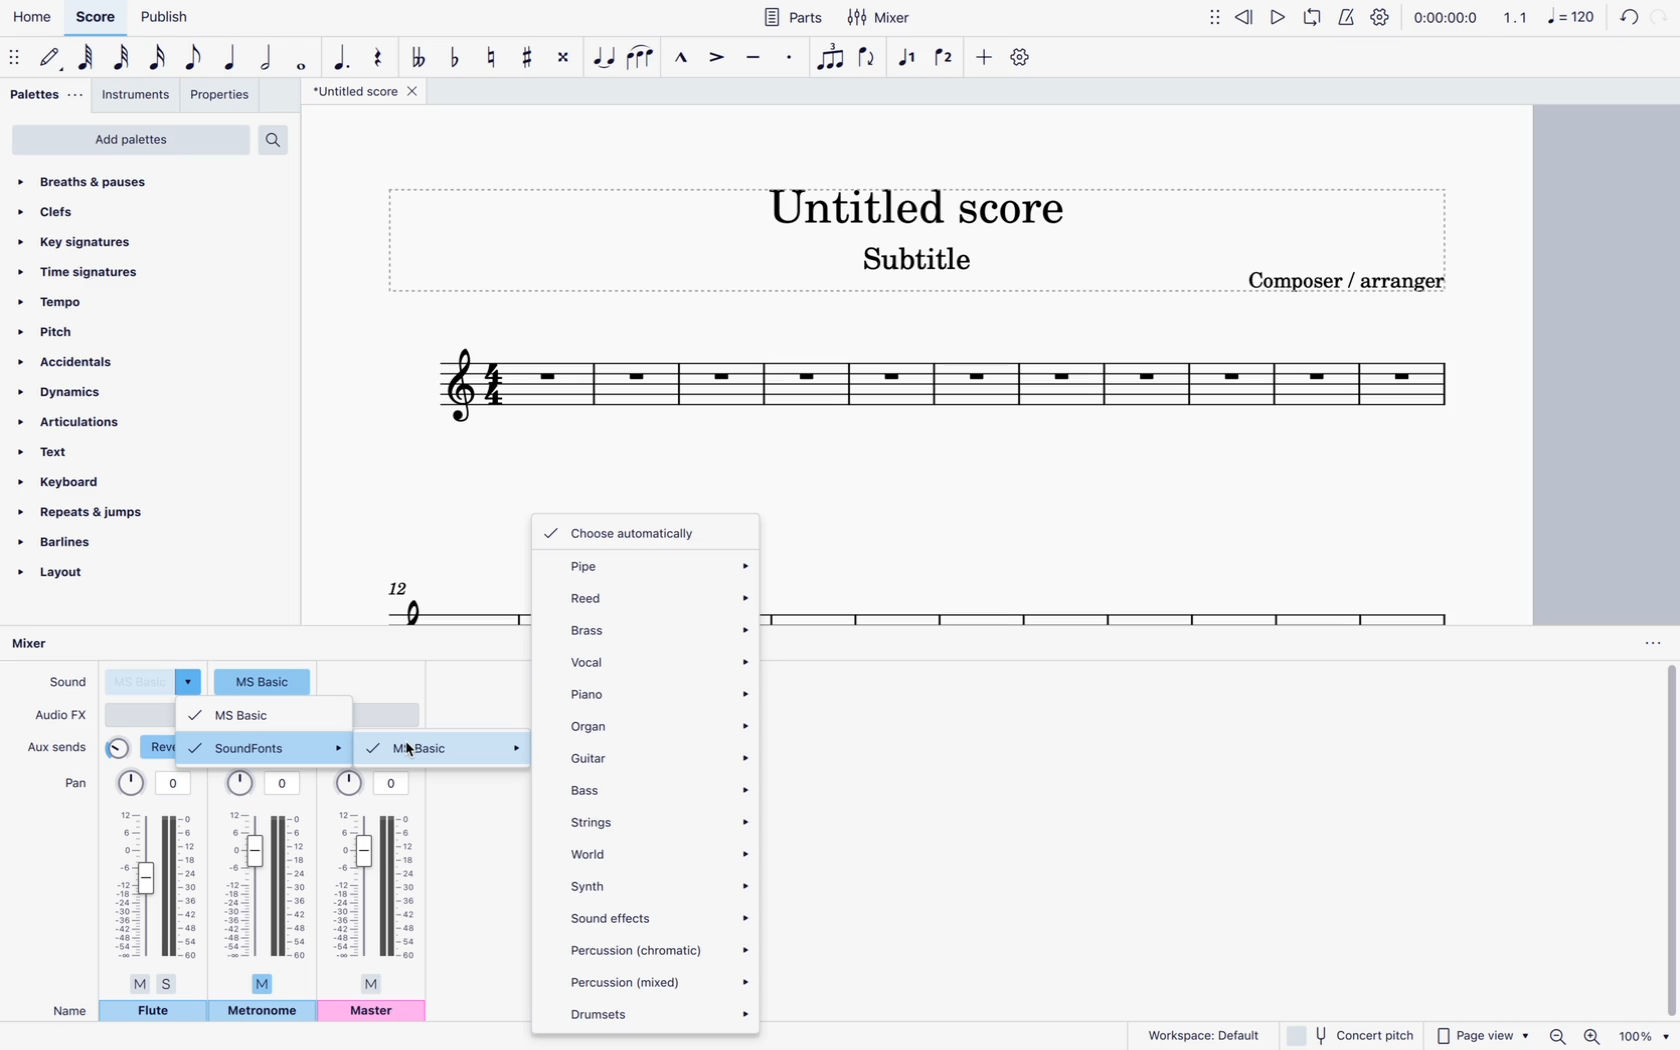 This screenshot has width=1680, height=1050. I want to click on vocal, so click(660, 659).